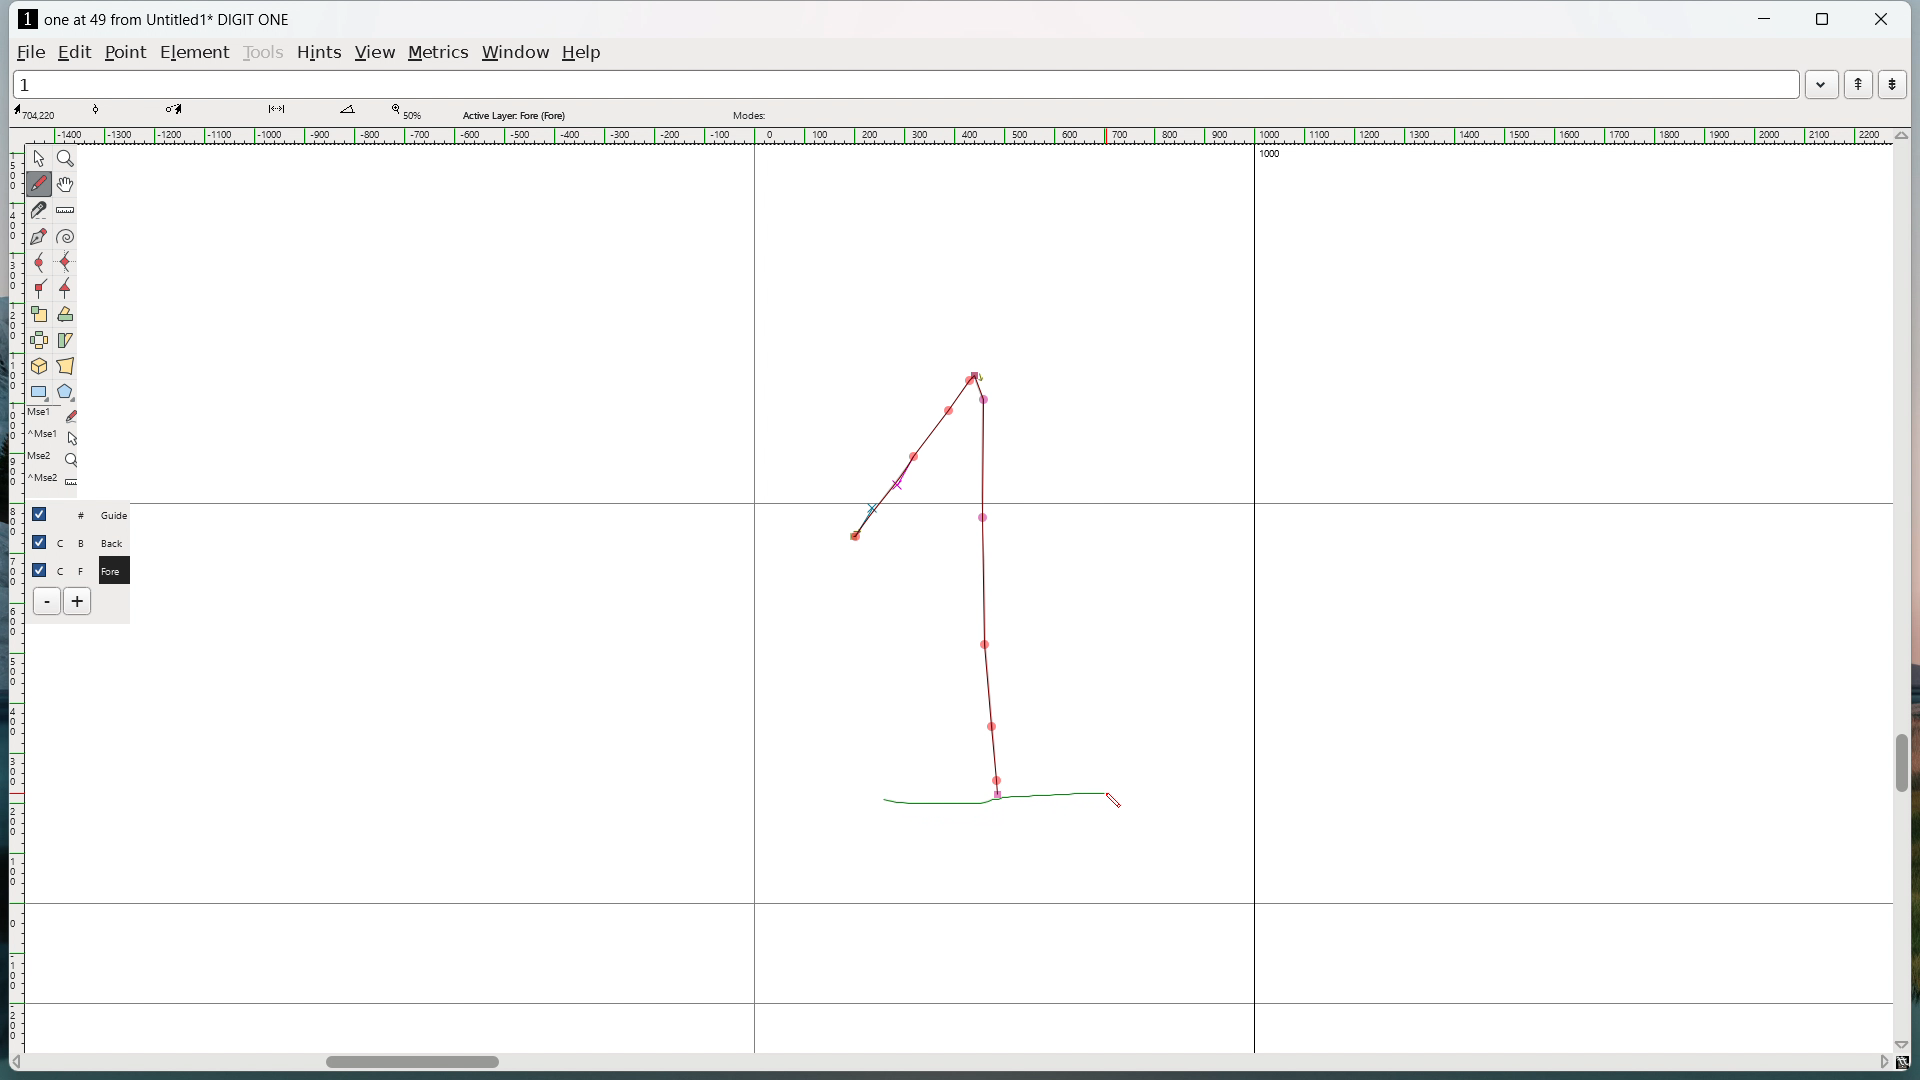  I want to click on draw freehand curve , so click(41, 183).